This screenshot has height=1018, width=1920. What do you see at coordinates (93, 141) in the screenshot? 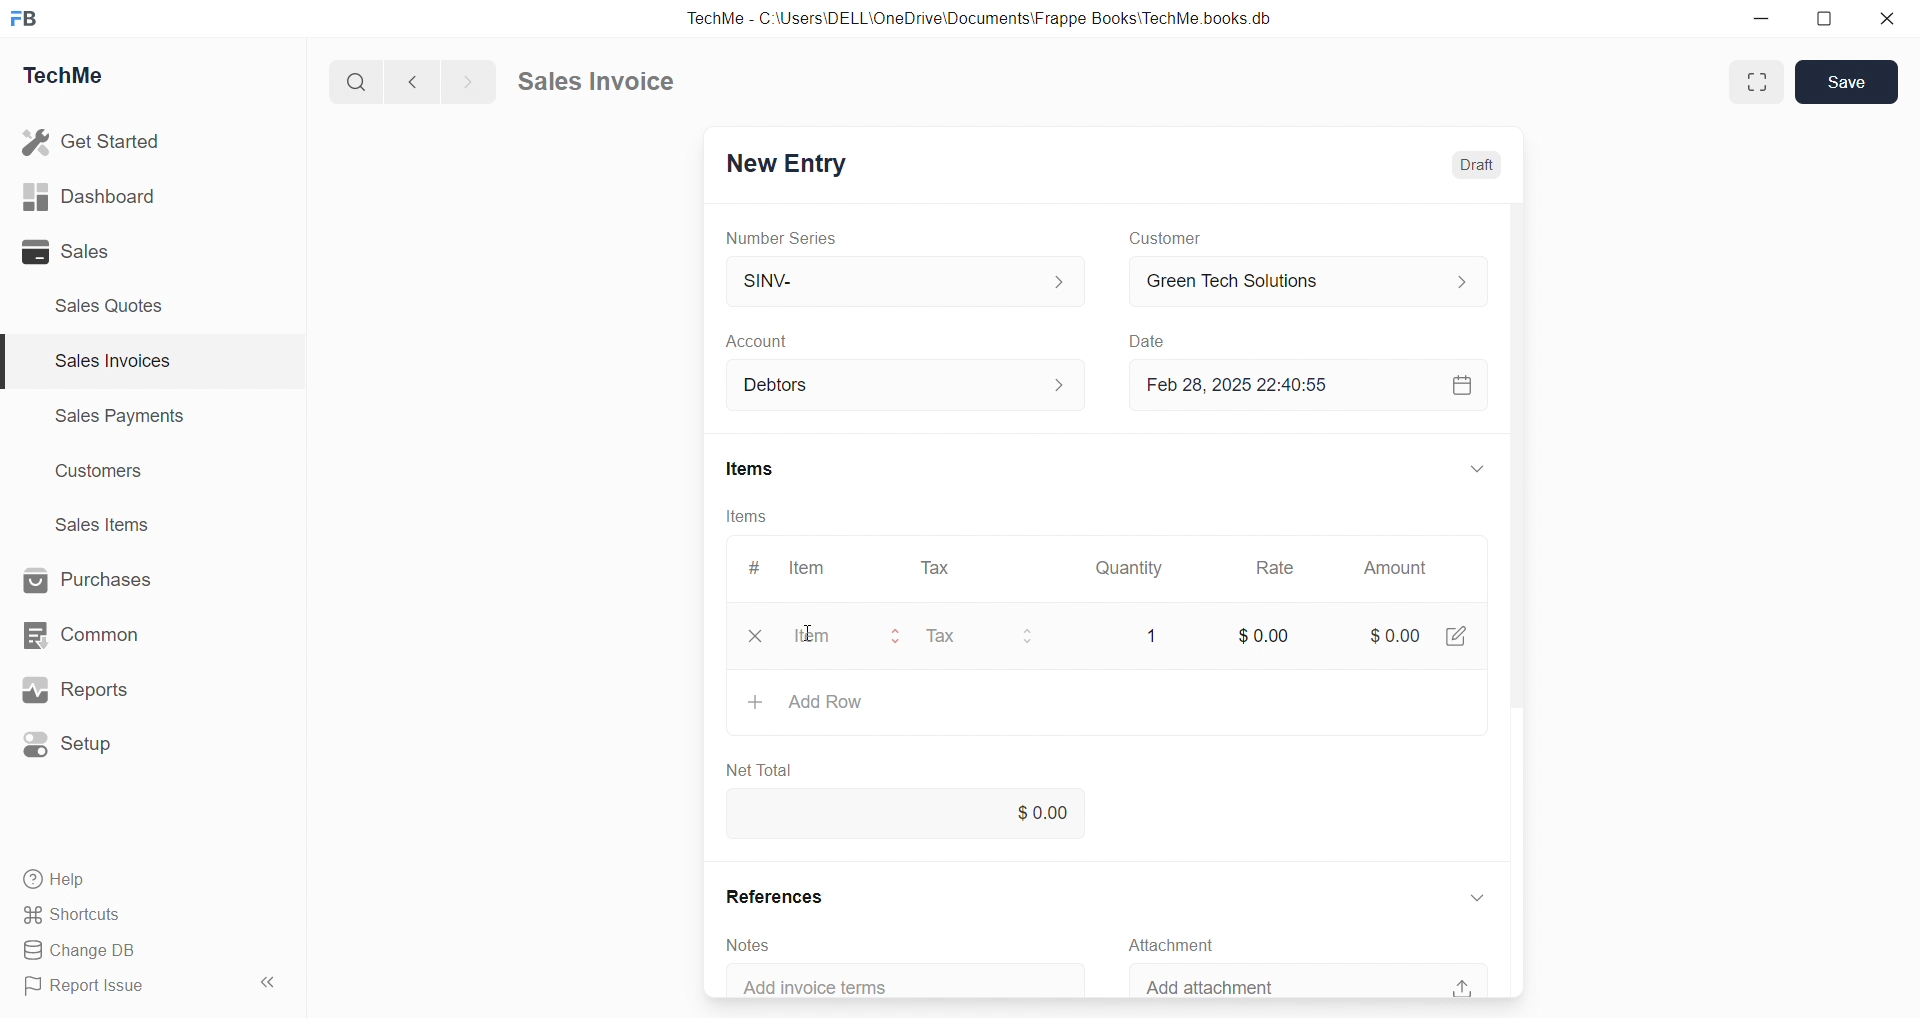
I see `Get Started` at bounding box center [93, 141].